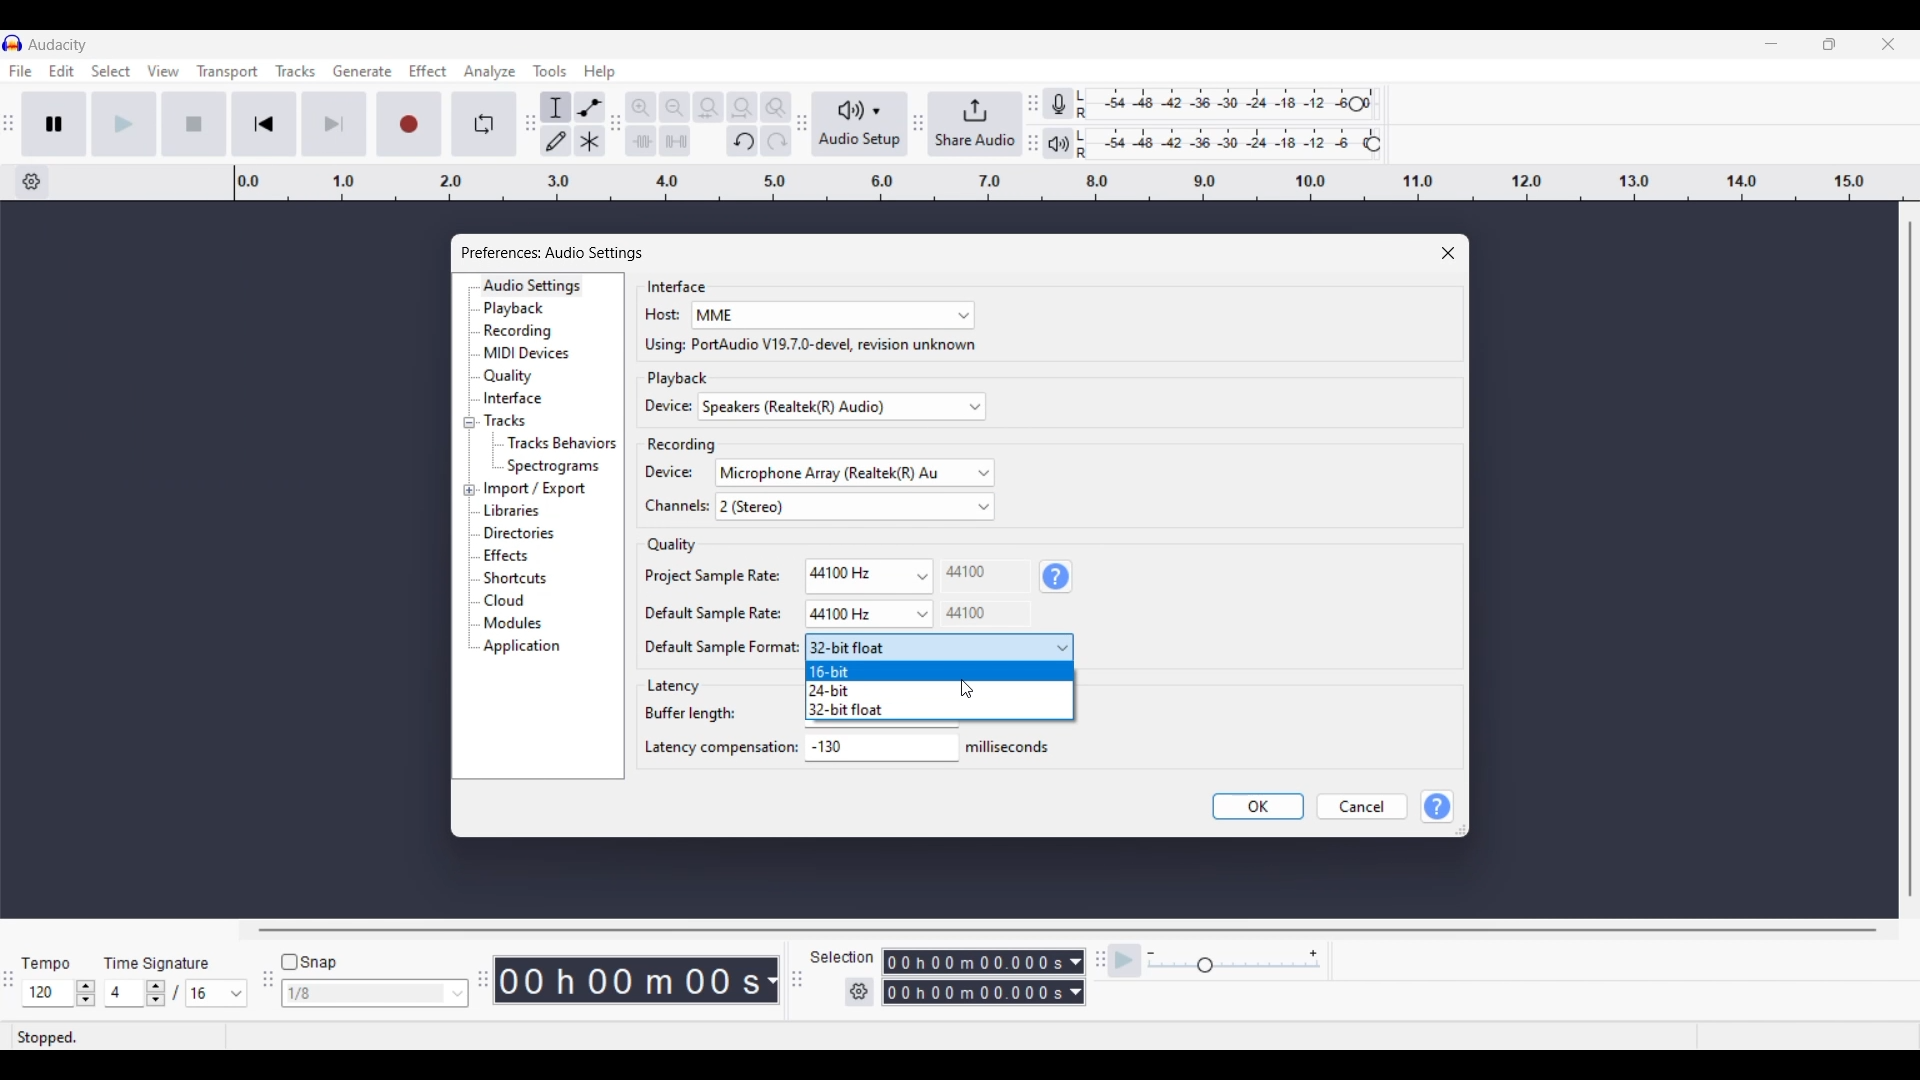 This screenshot has height=1080, width=1920. What do you see at coordinates (975, 124) in the screenshot?
I see `Share audio` at bounding box center [975, 124].